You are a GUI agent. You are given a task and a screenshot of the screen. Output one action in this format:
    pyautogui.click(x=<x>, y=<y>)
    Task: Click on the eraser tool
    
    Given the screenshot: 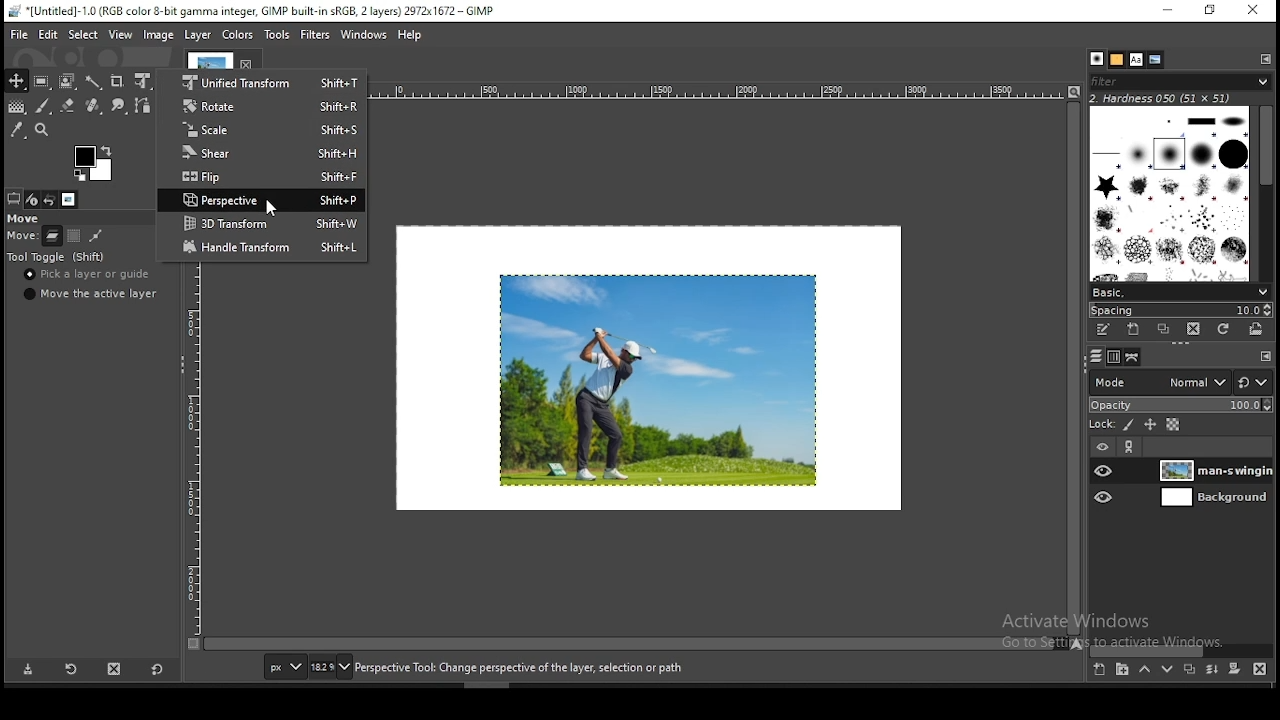 What is the action you would take?
    pyautogui.click(x=69, y=103)
    